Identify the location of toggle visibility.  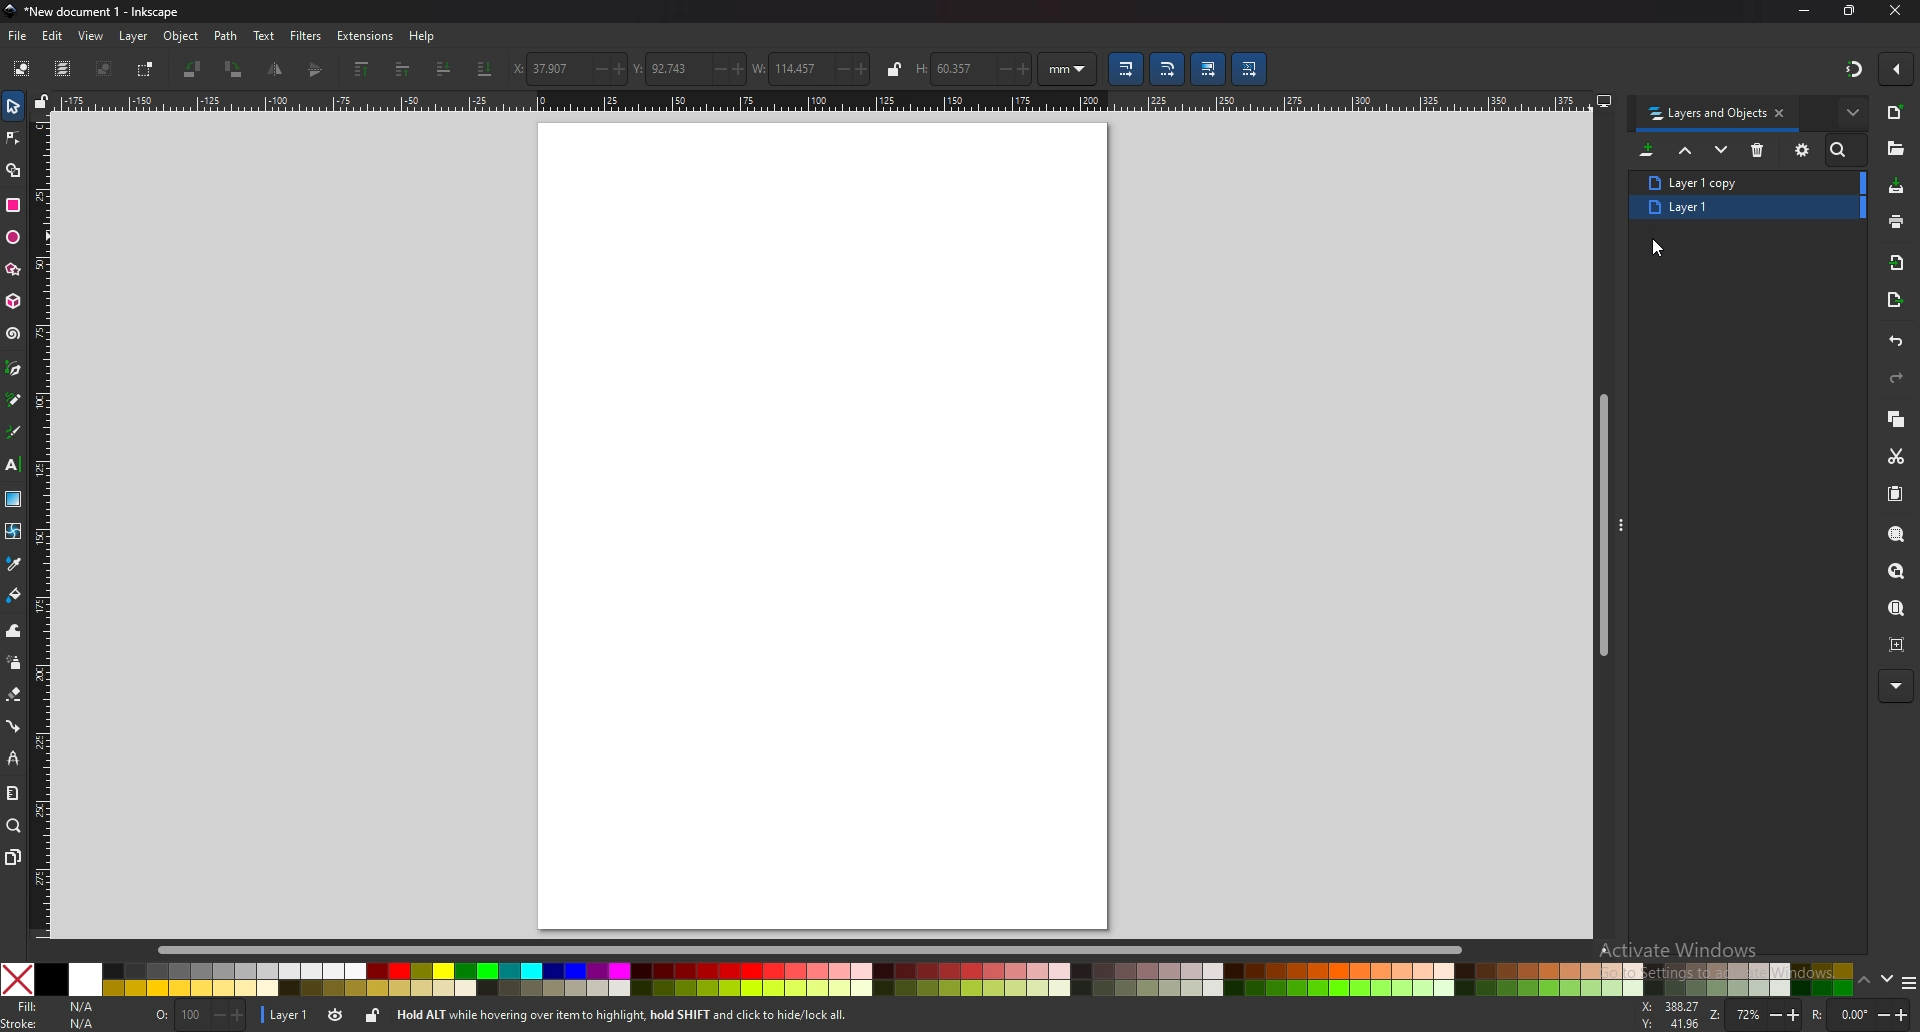
(336, 1014).